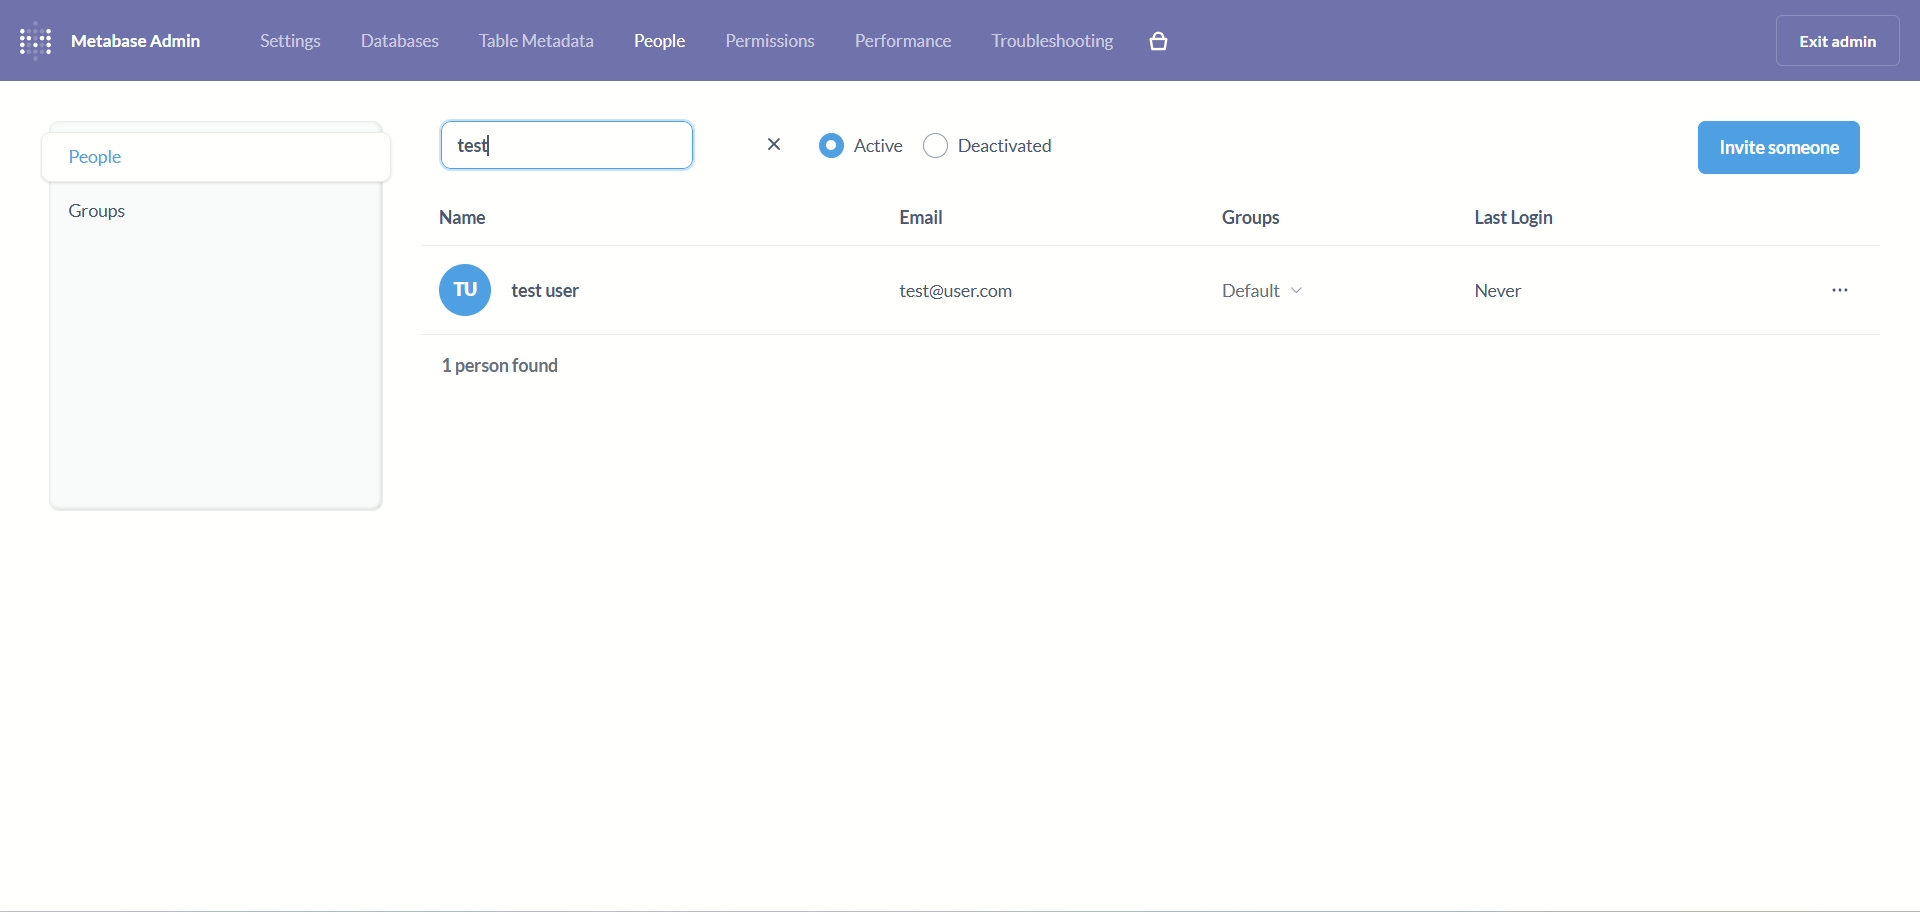  Describe the element at coordinates (661, 41) in the screenshot. I see `people` at that location.